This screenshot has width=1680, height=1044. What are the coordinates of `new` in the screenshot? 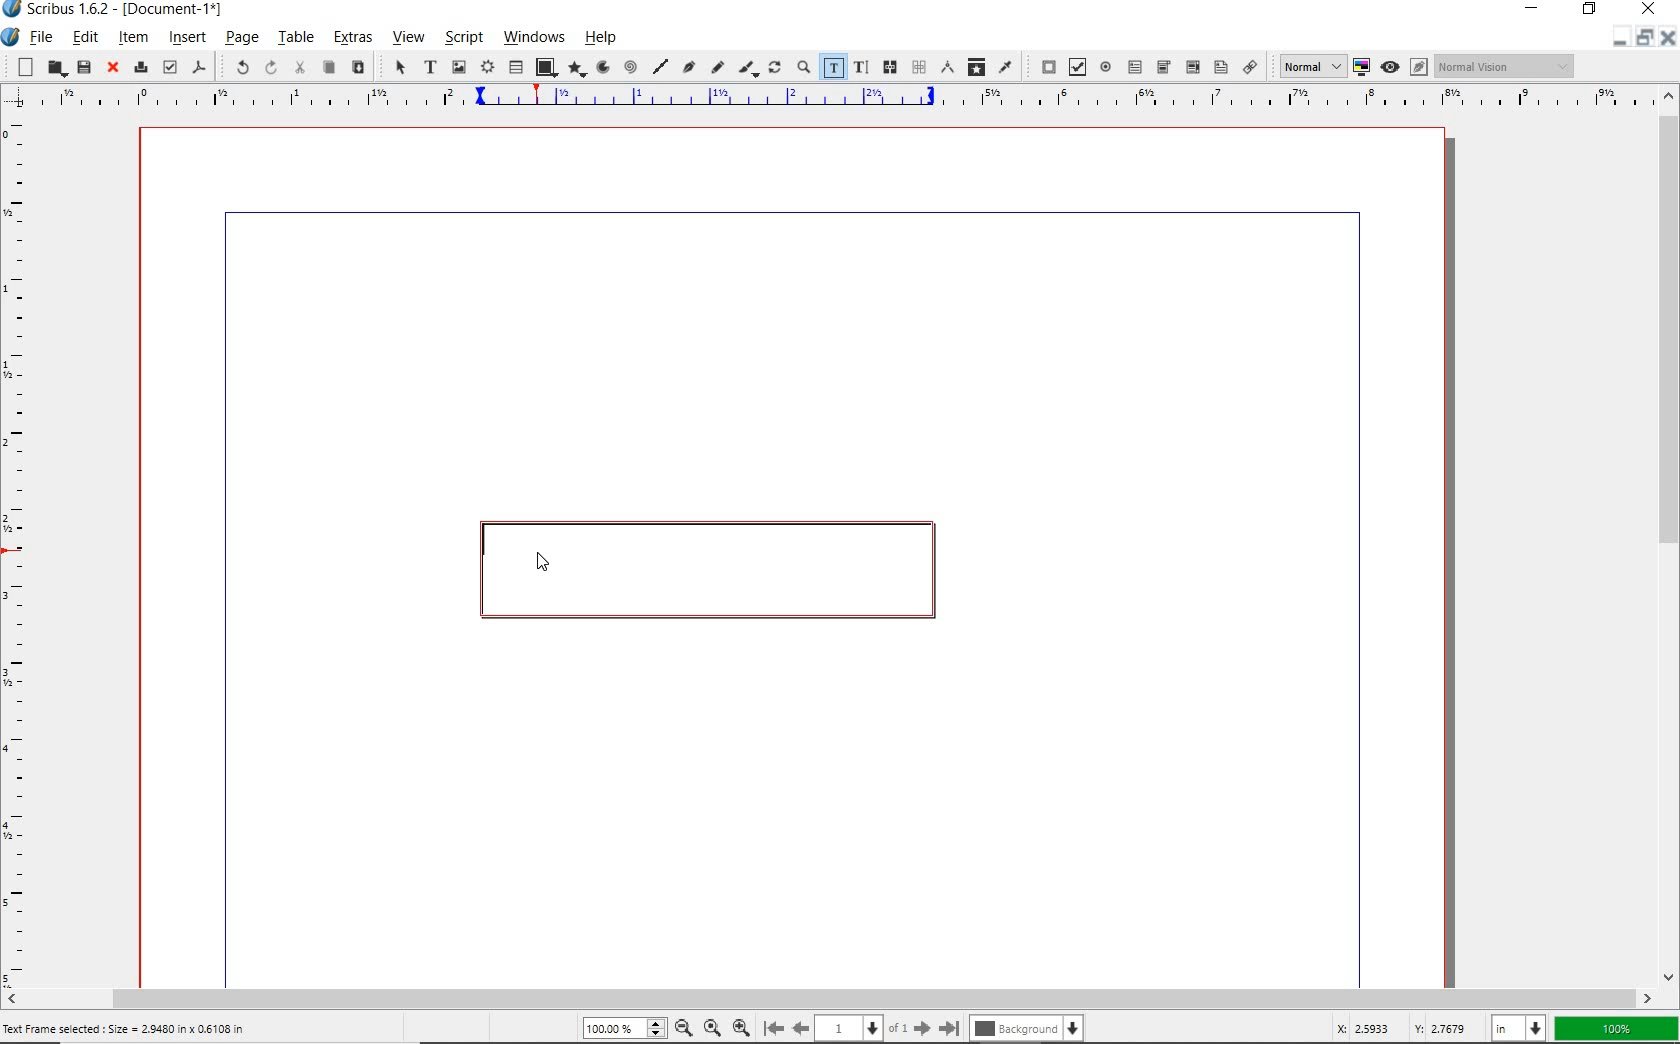 It's located at (21, 66).